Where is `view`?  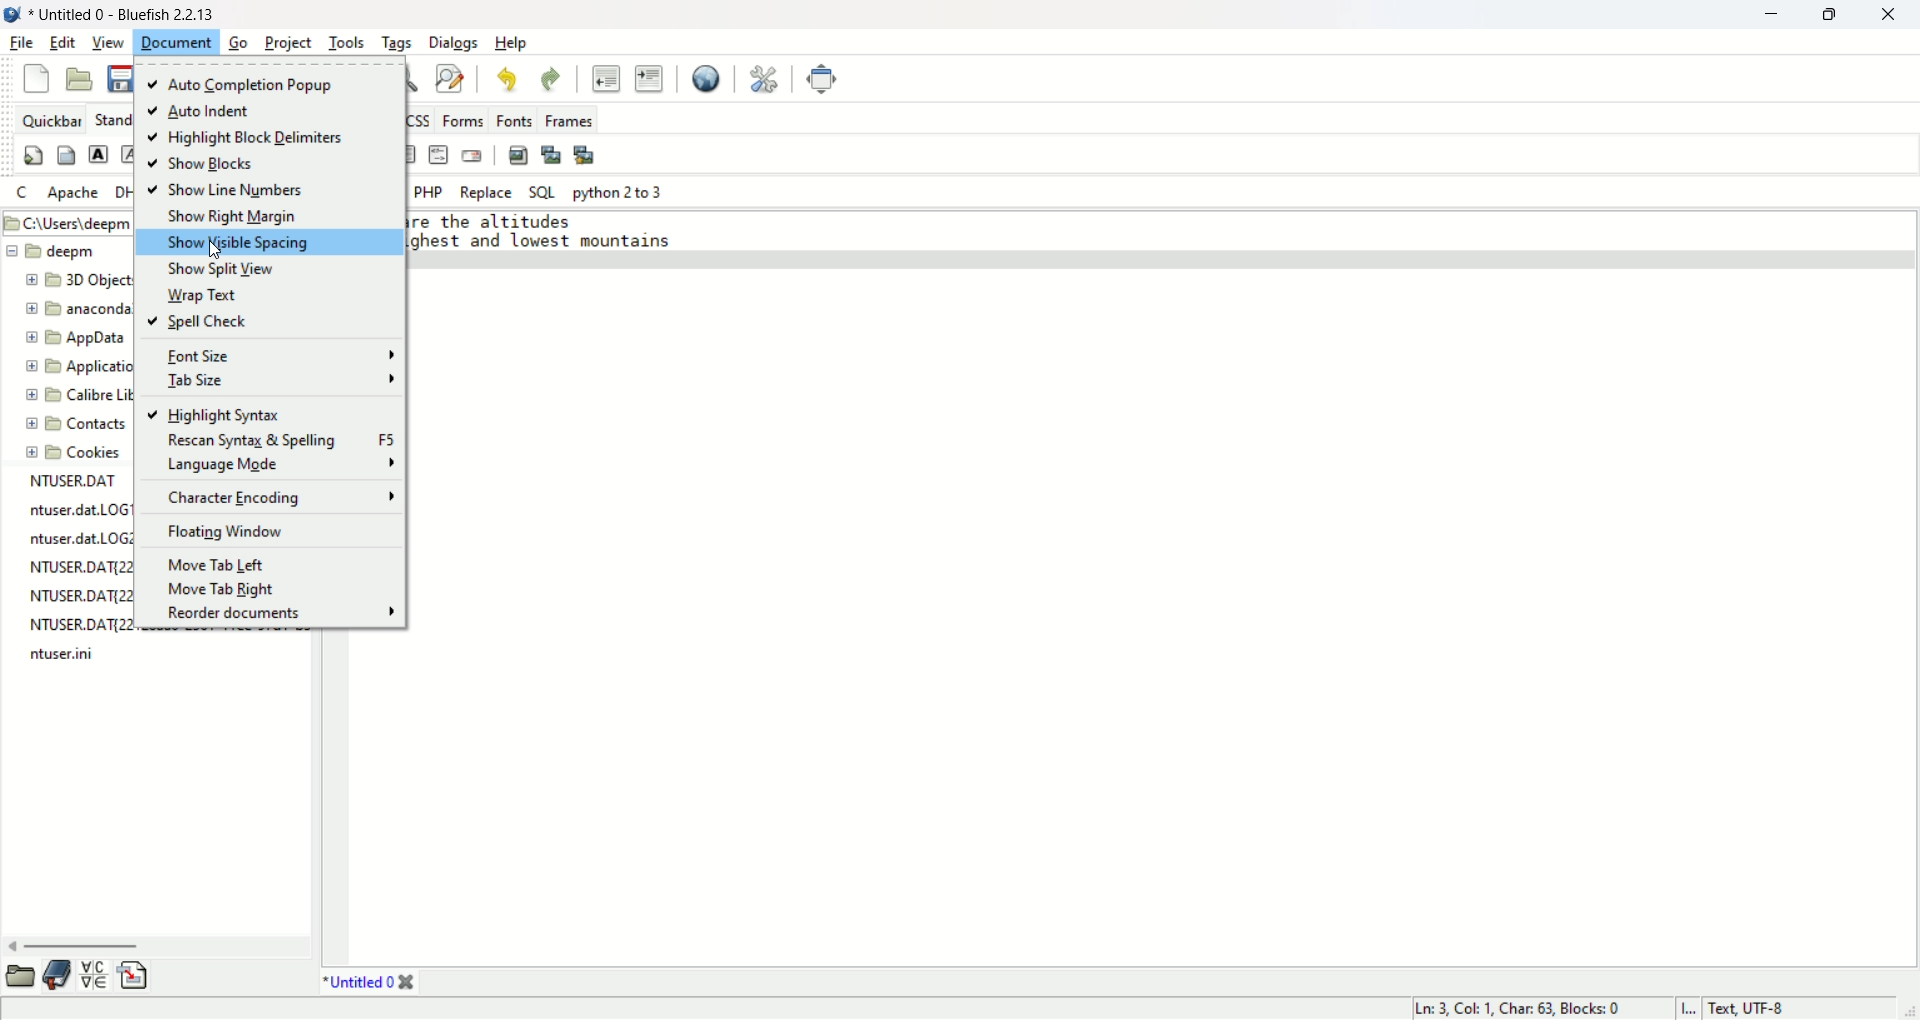
view is located at coordinates (105, 44).